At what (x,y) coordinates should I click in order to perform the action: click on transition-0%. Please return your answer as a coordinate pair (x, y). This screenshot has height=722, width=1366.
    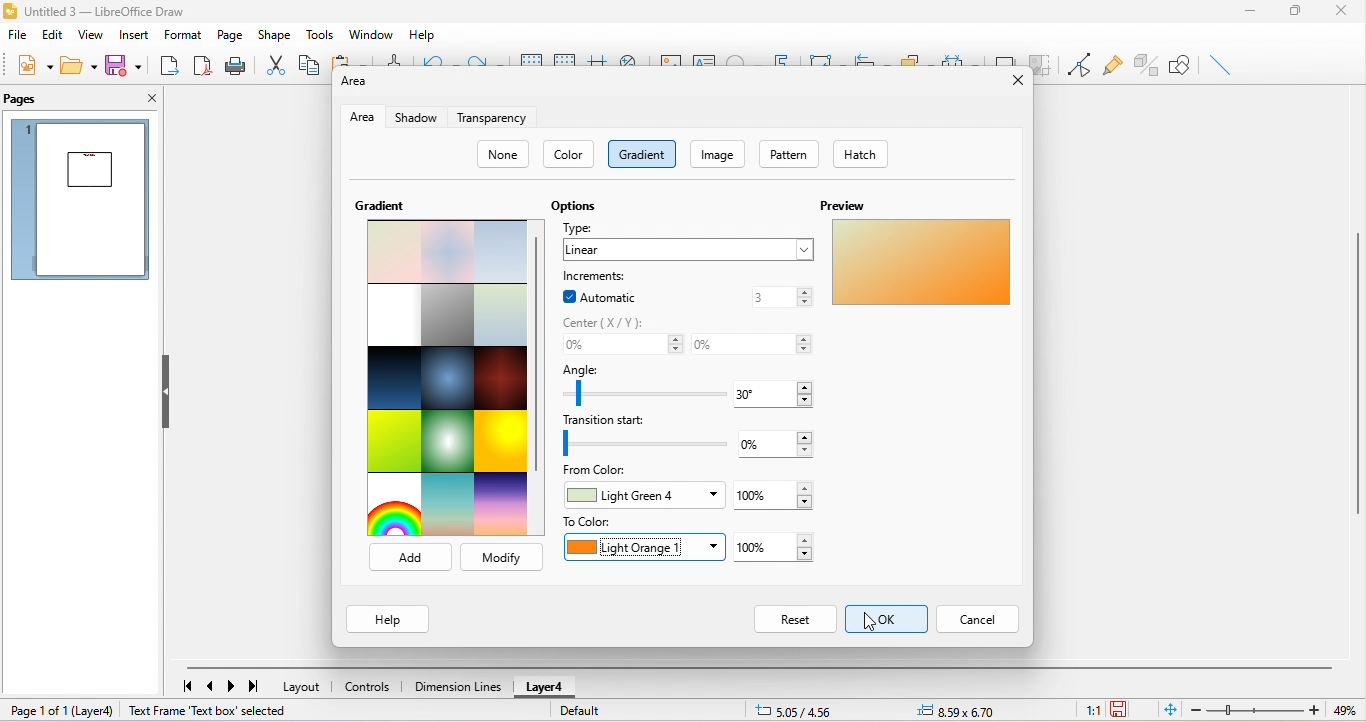
    Looking at the image, I should click on (783, 442).